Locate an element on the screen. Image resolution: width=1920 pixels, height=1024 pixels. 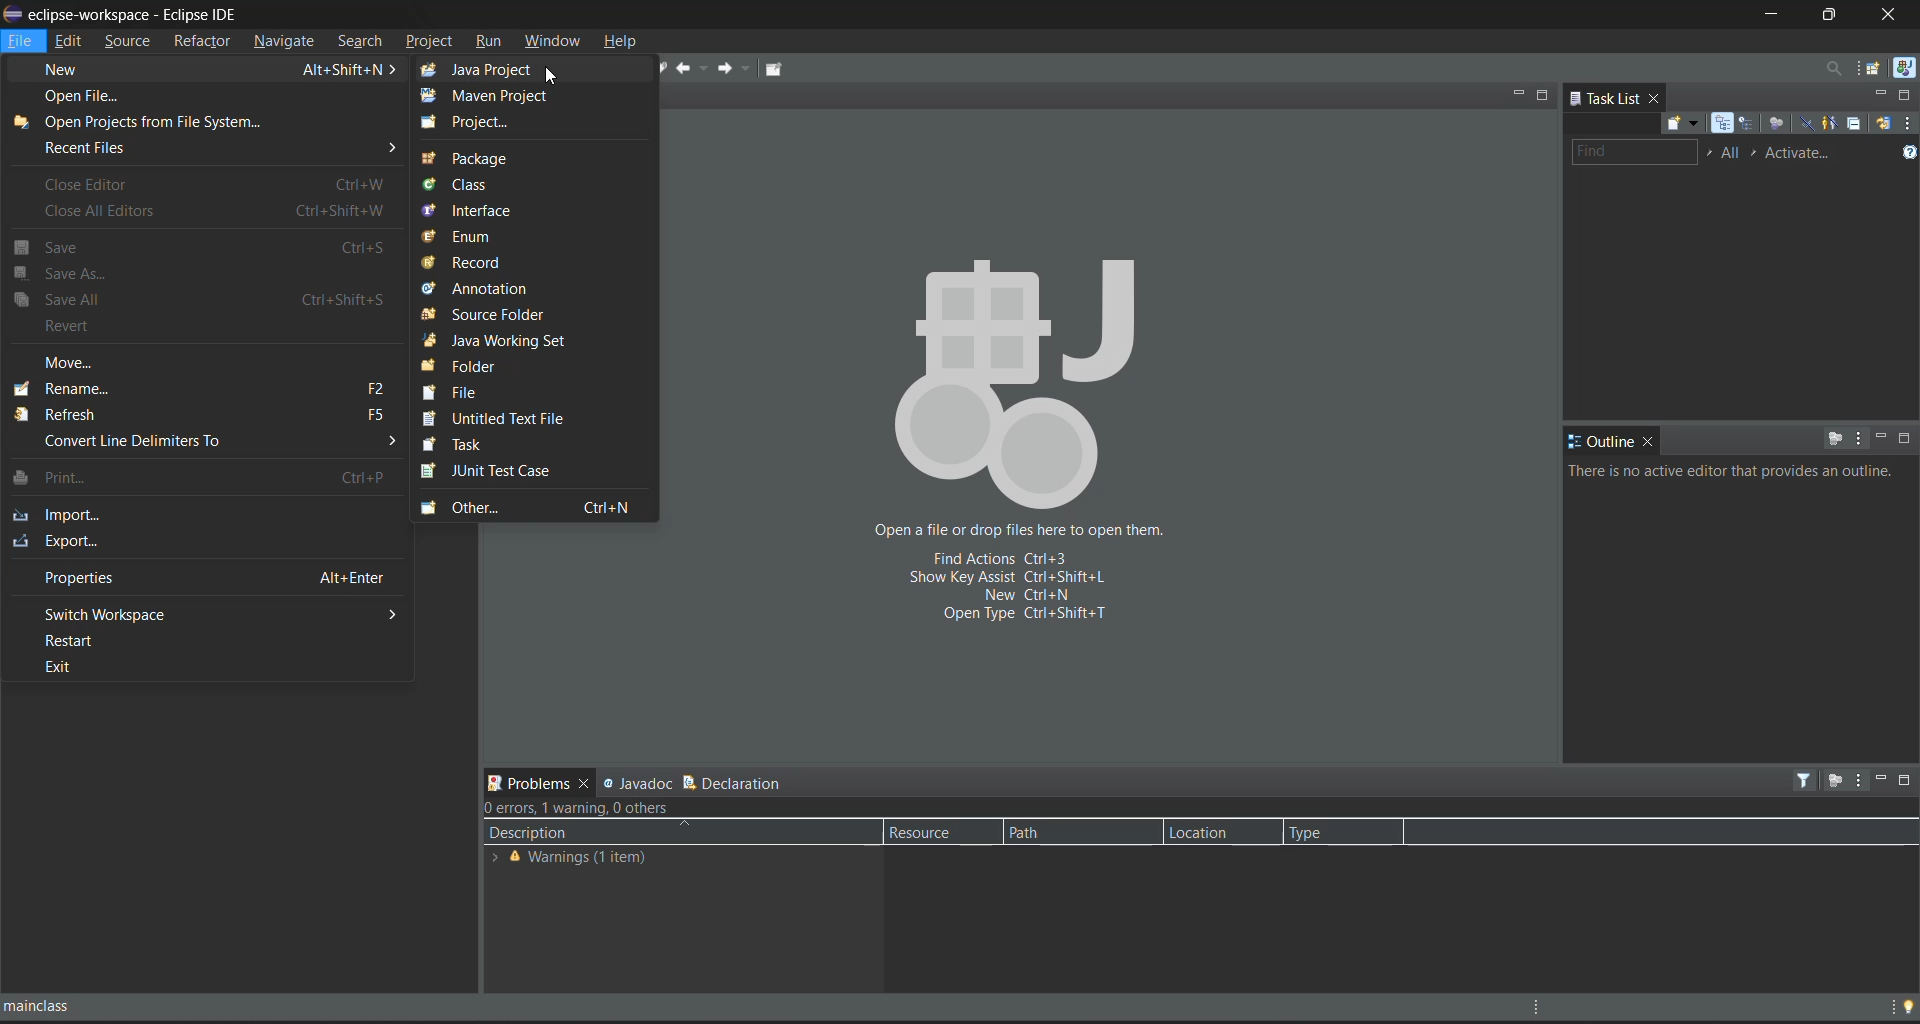
access commands and other items is located at coordinates (1828, 66).